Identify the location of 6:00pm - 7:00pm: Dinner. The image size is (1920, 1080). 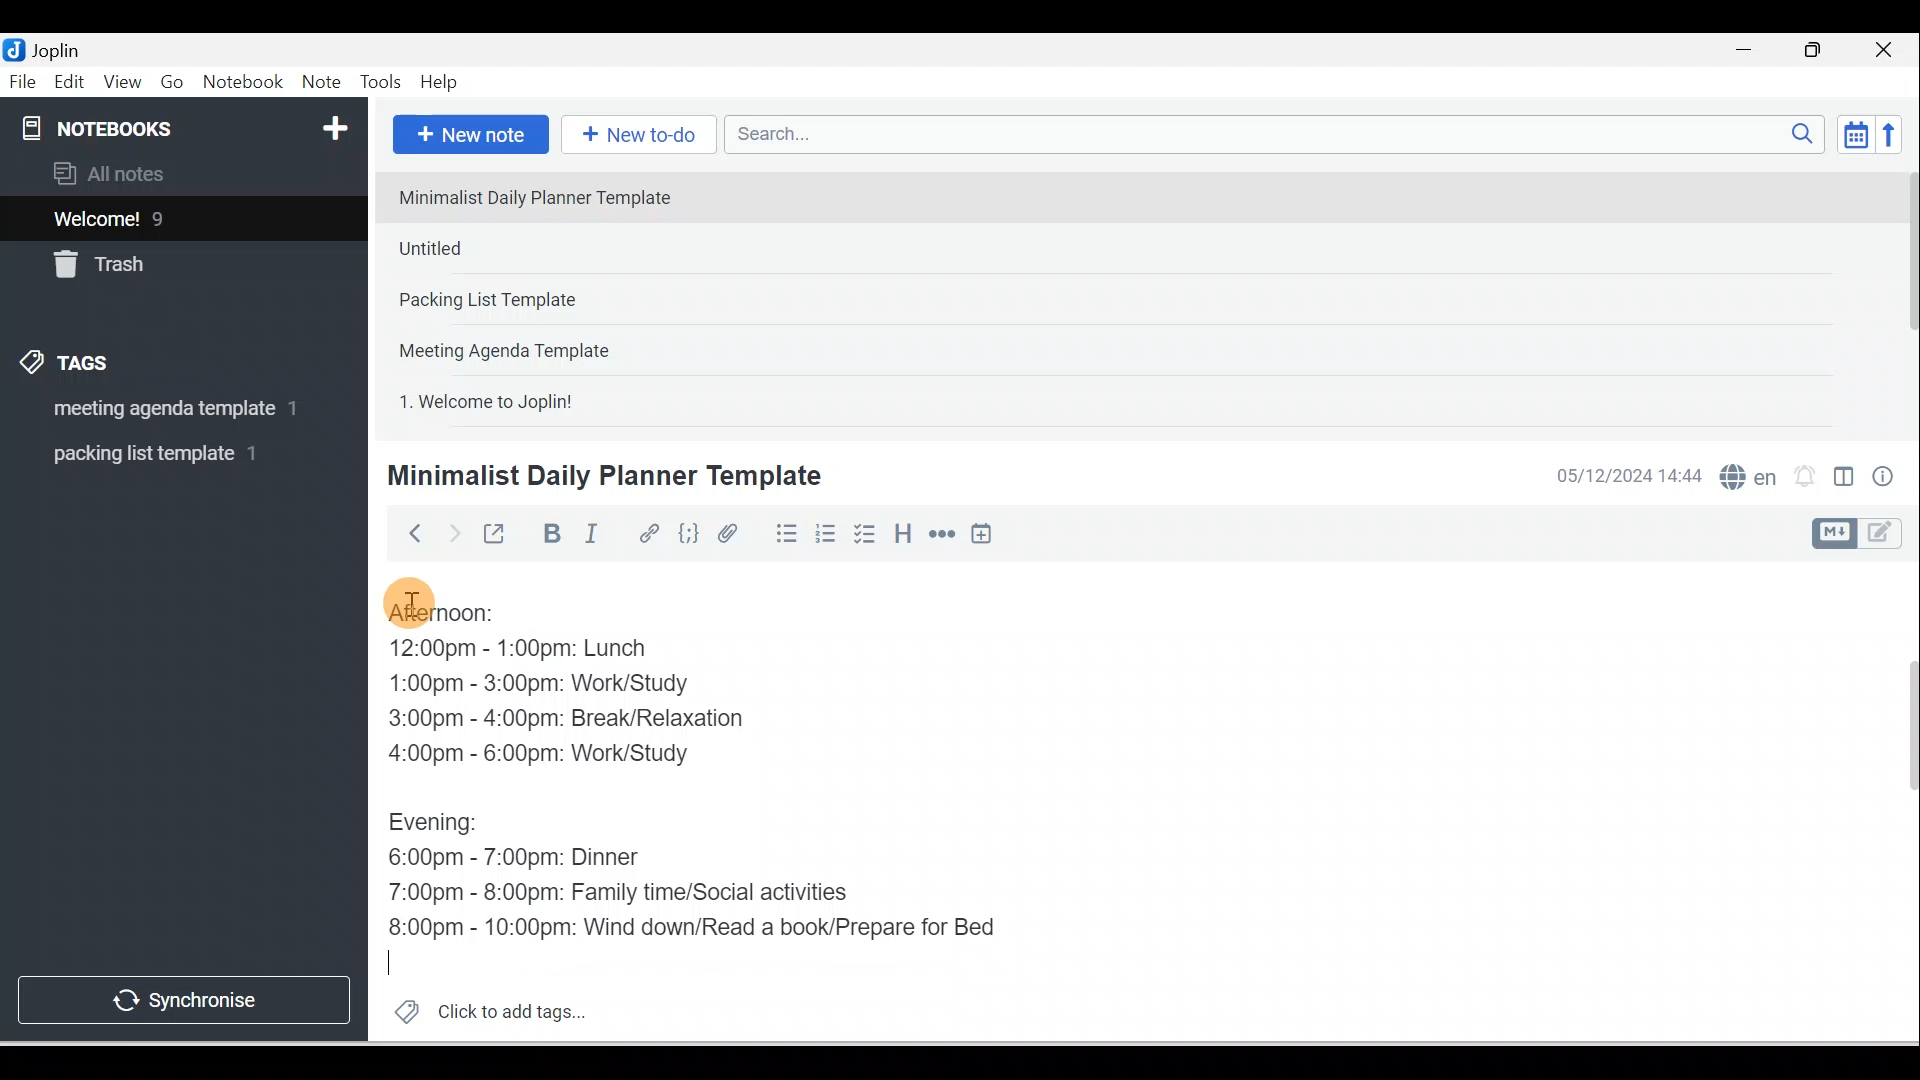
(529, 858).